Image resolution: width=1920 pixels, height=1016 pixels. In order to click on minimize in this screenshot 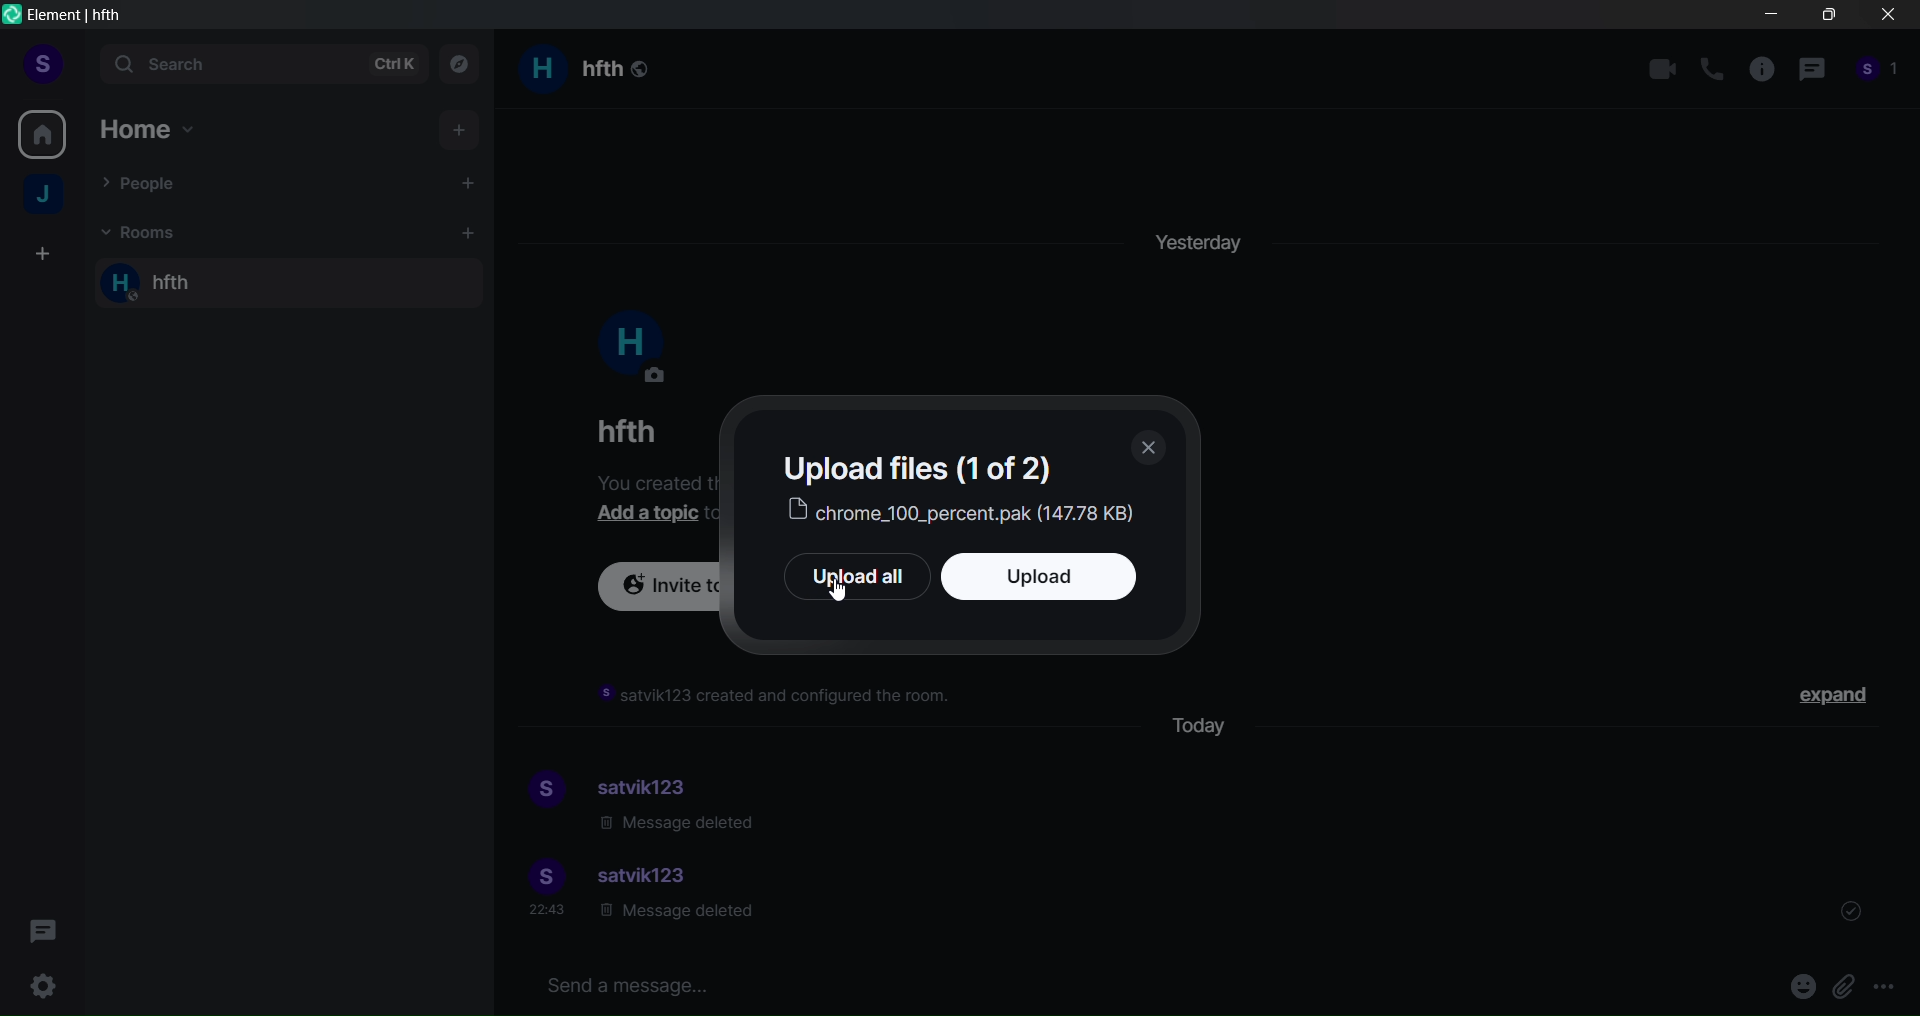, I will do `click(1771, 18)`.